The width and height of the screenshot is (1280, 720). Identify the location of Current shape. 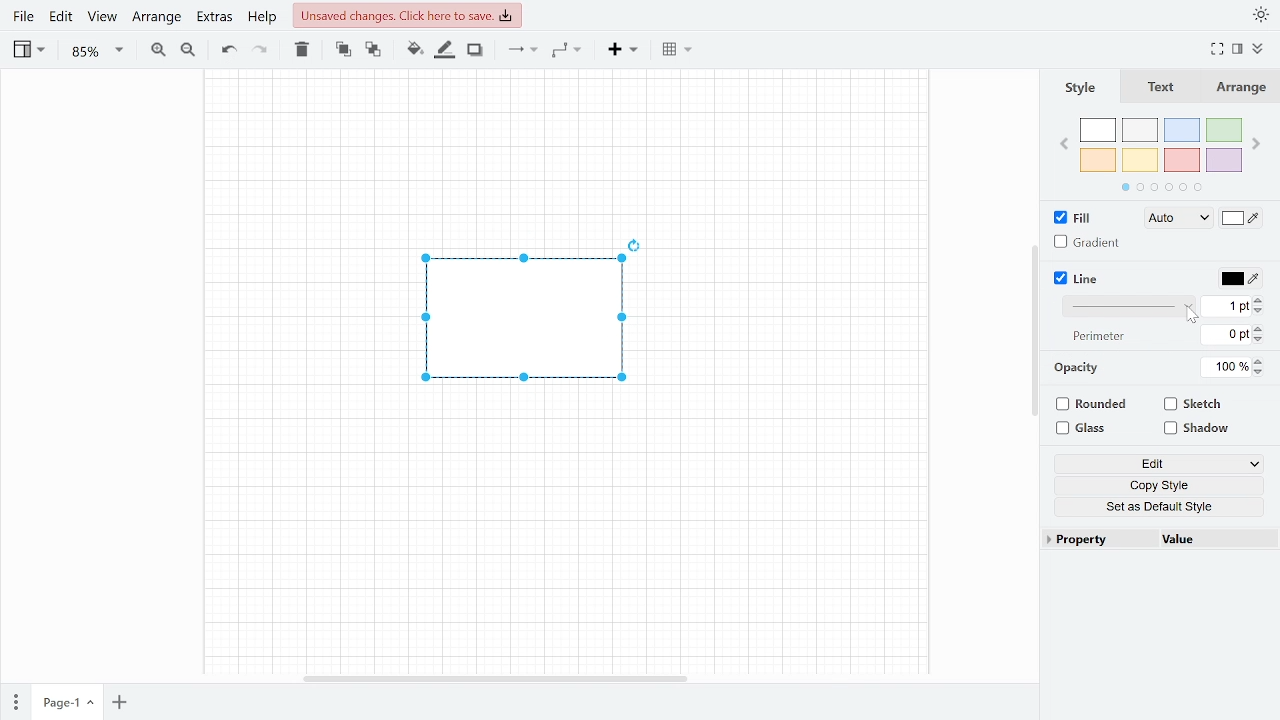
(522, 332).